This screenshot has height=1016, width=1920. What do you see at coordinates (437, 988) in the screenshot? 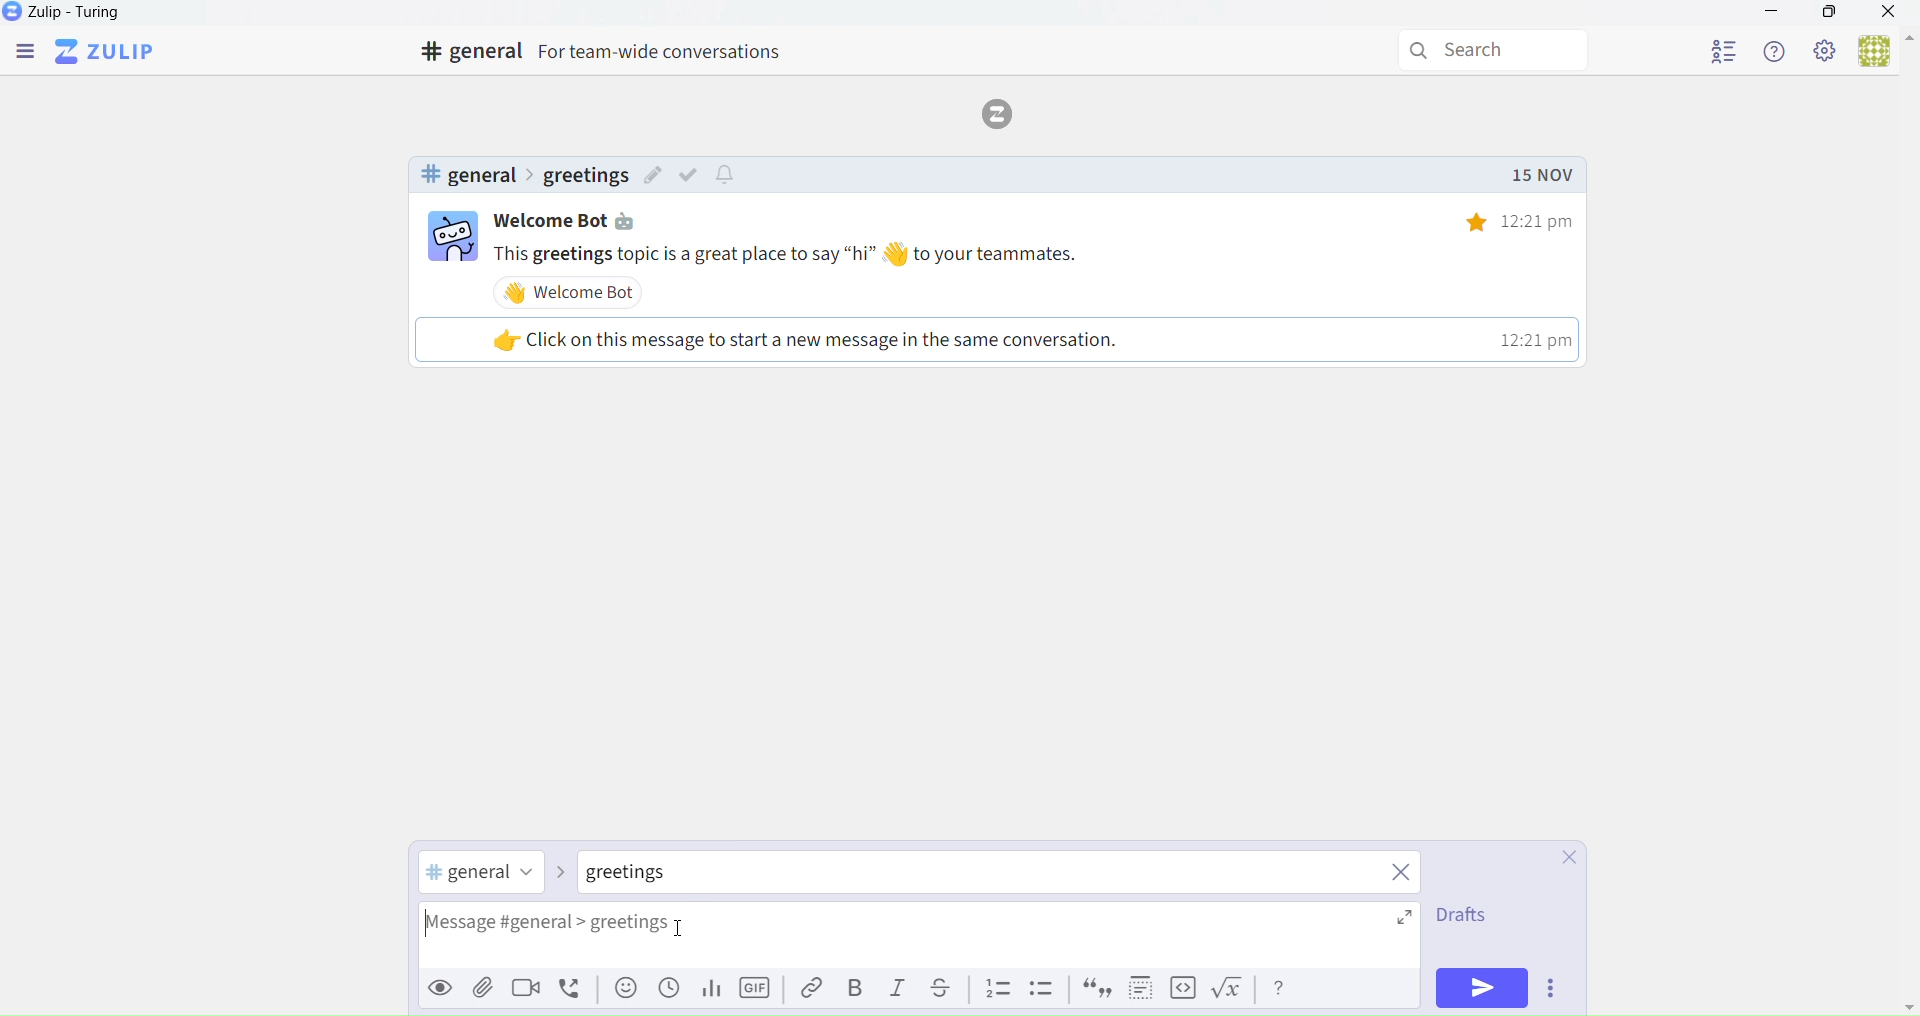
I see `Preview` at bounding box center [437, 988].